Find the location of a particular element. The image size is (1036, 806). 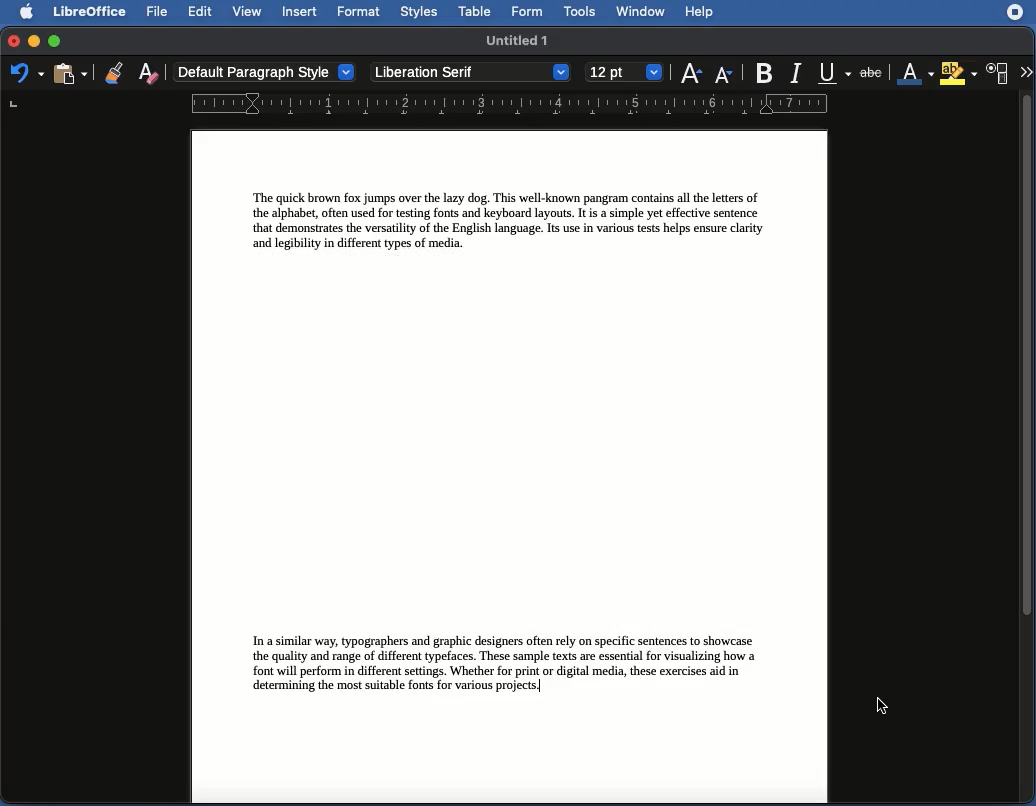

 is located at coordinates (34, 42).